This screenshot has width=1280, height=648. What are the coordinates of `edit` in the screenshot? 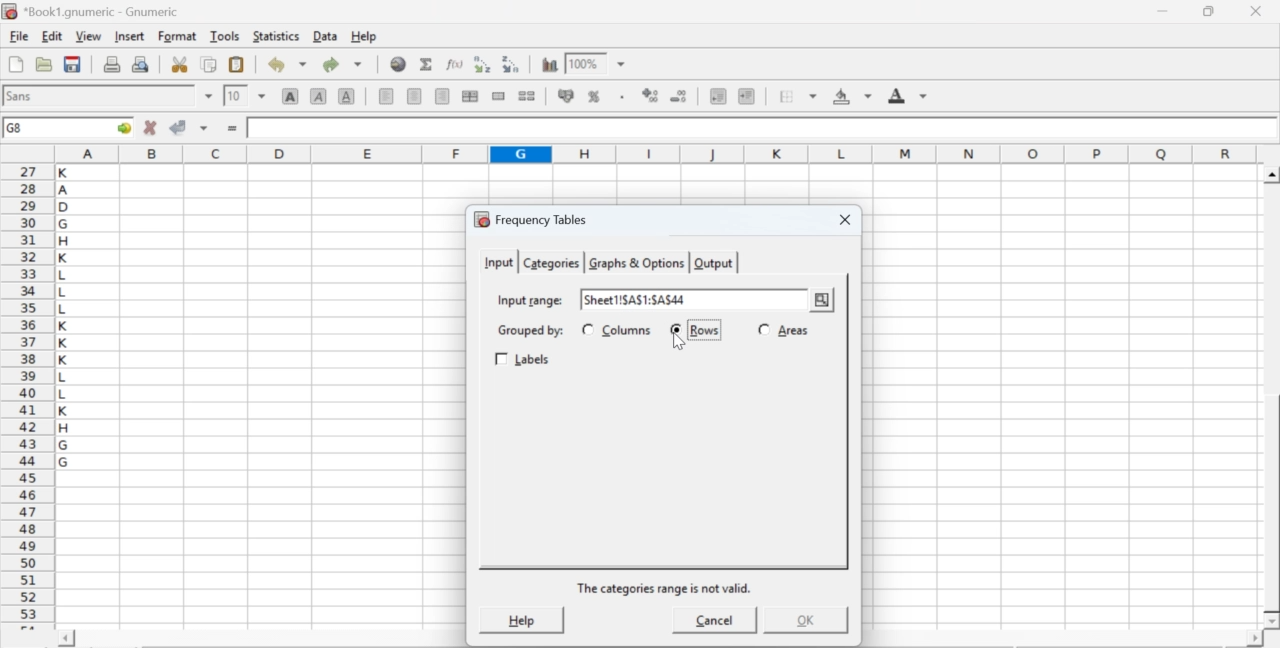 It's located at (52, 36).